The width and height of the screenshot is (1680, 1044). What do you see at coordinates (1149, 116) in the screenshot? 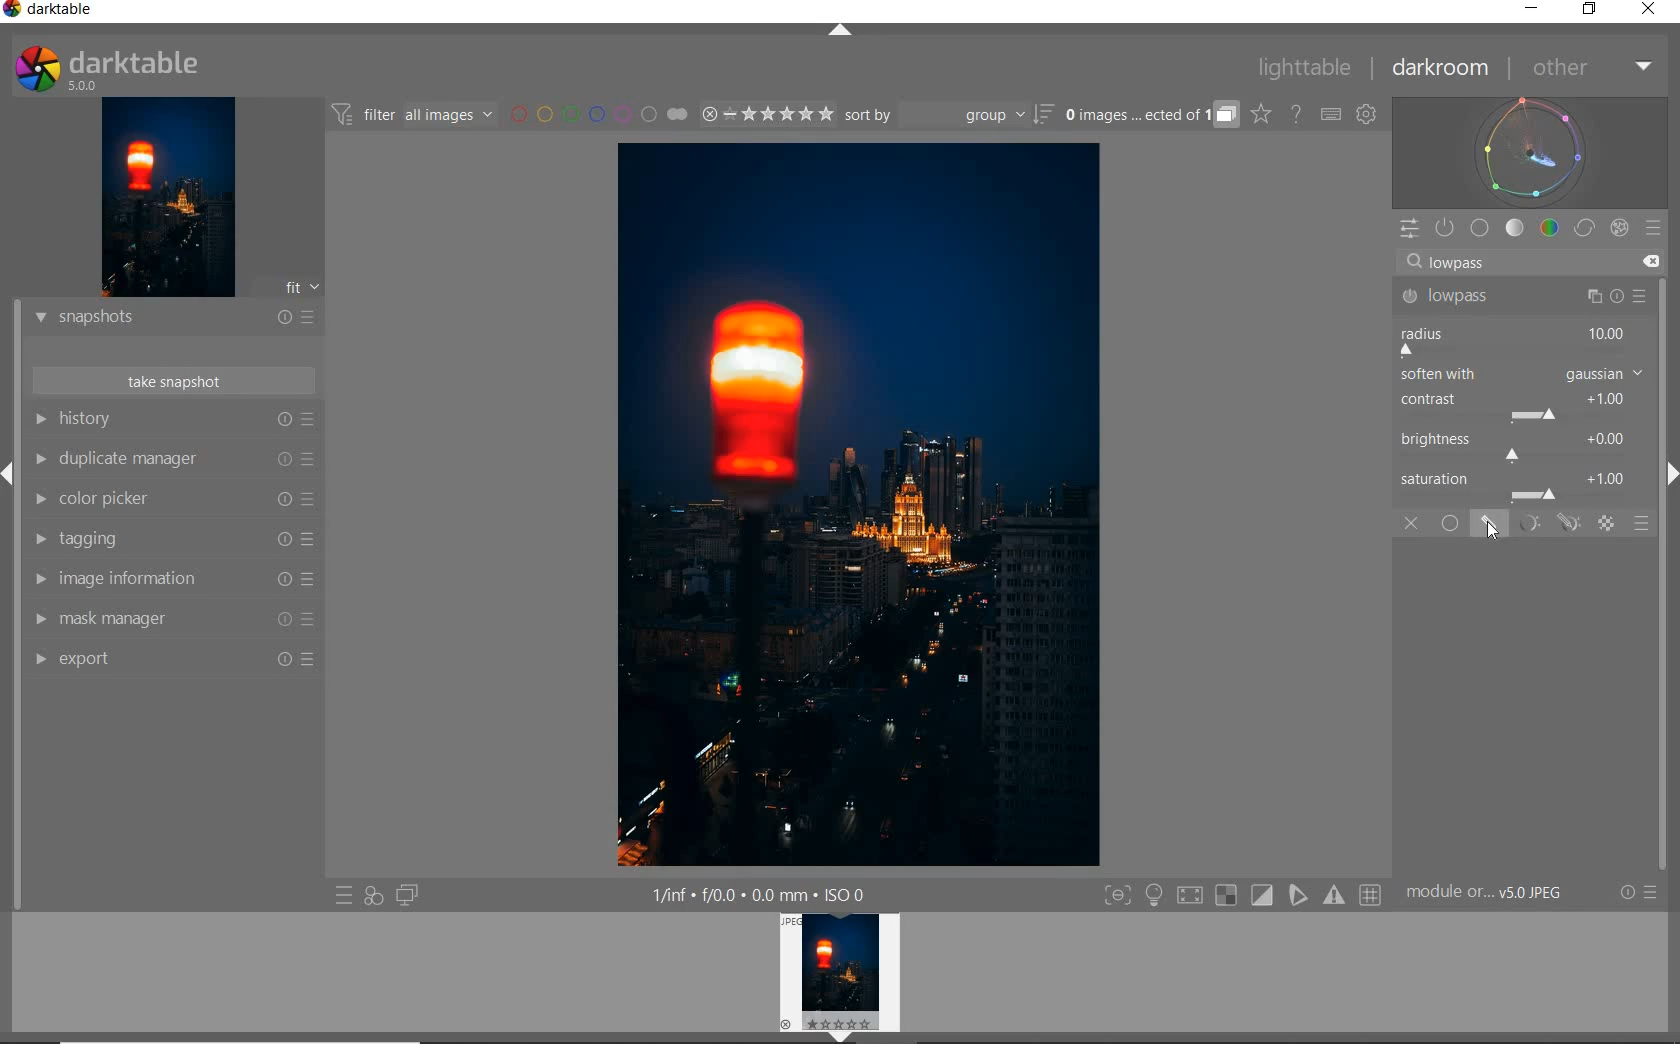
I see `EXPAND GROUPED IMAGES` at bounding box center [1149, 116].